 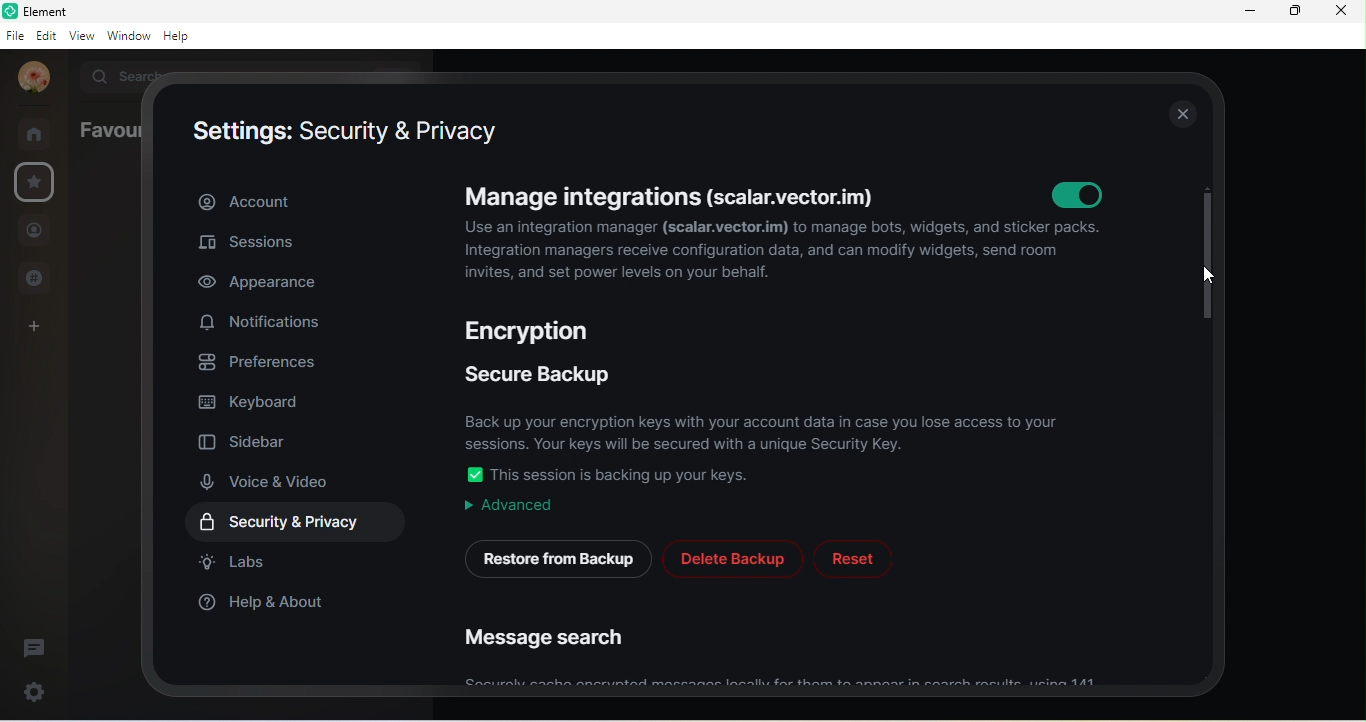 I want to click on cursor movement, so click(x=1212, y=276).